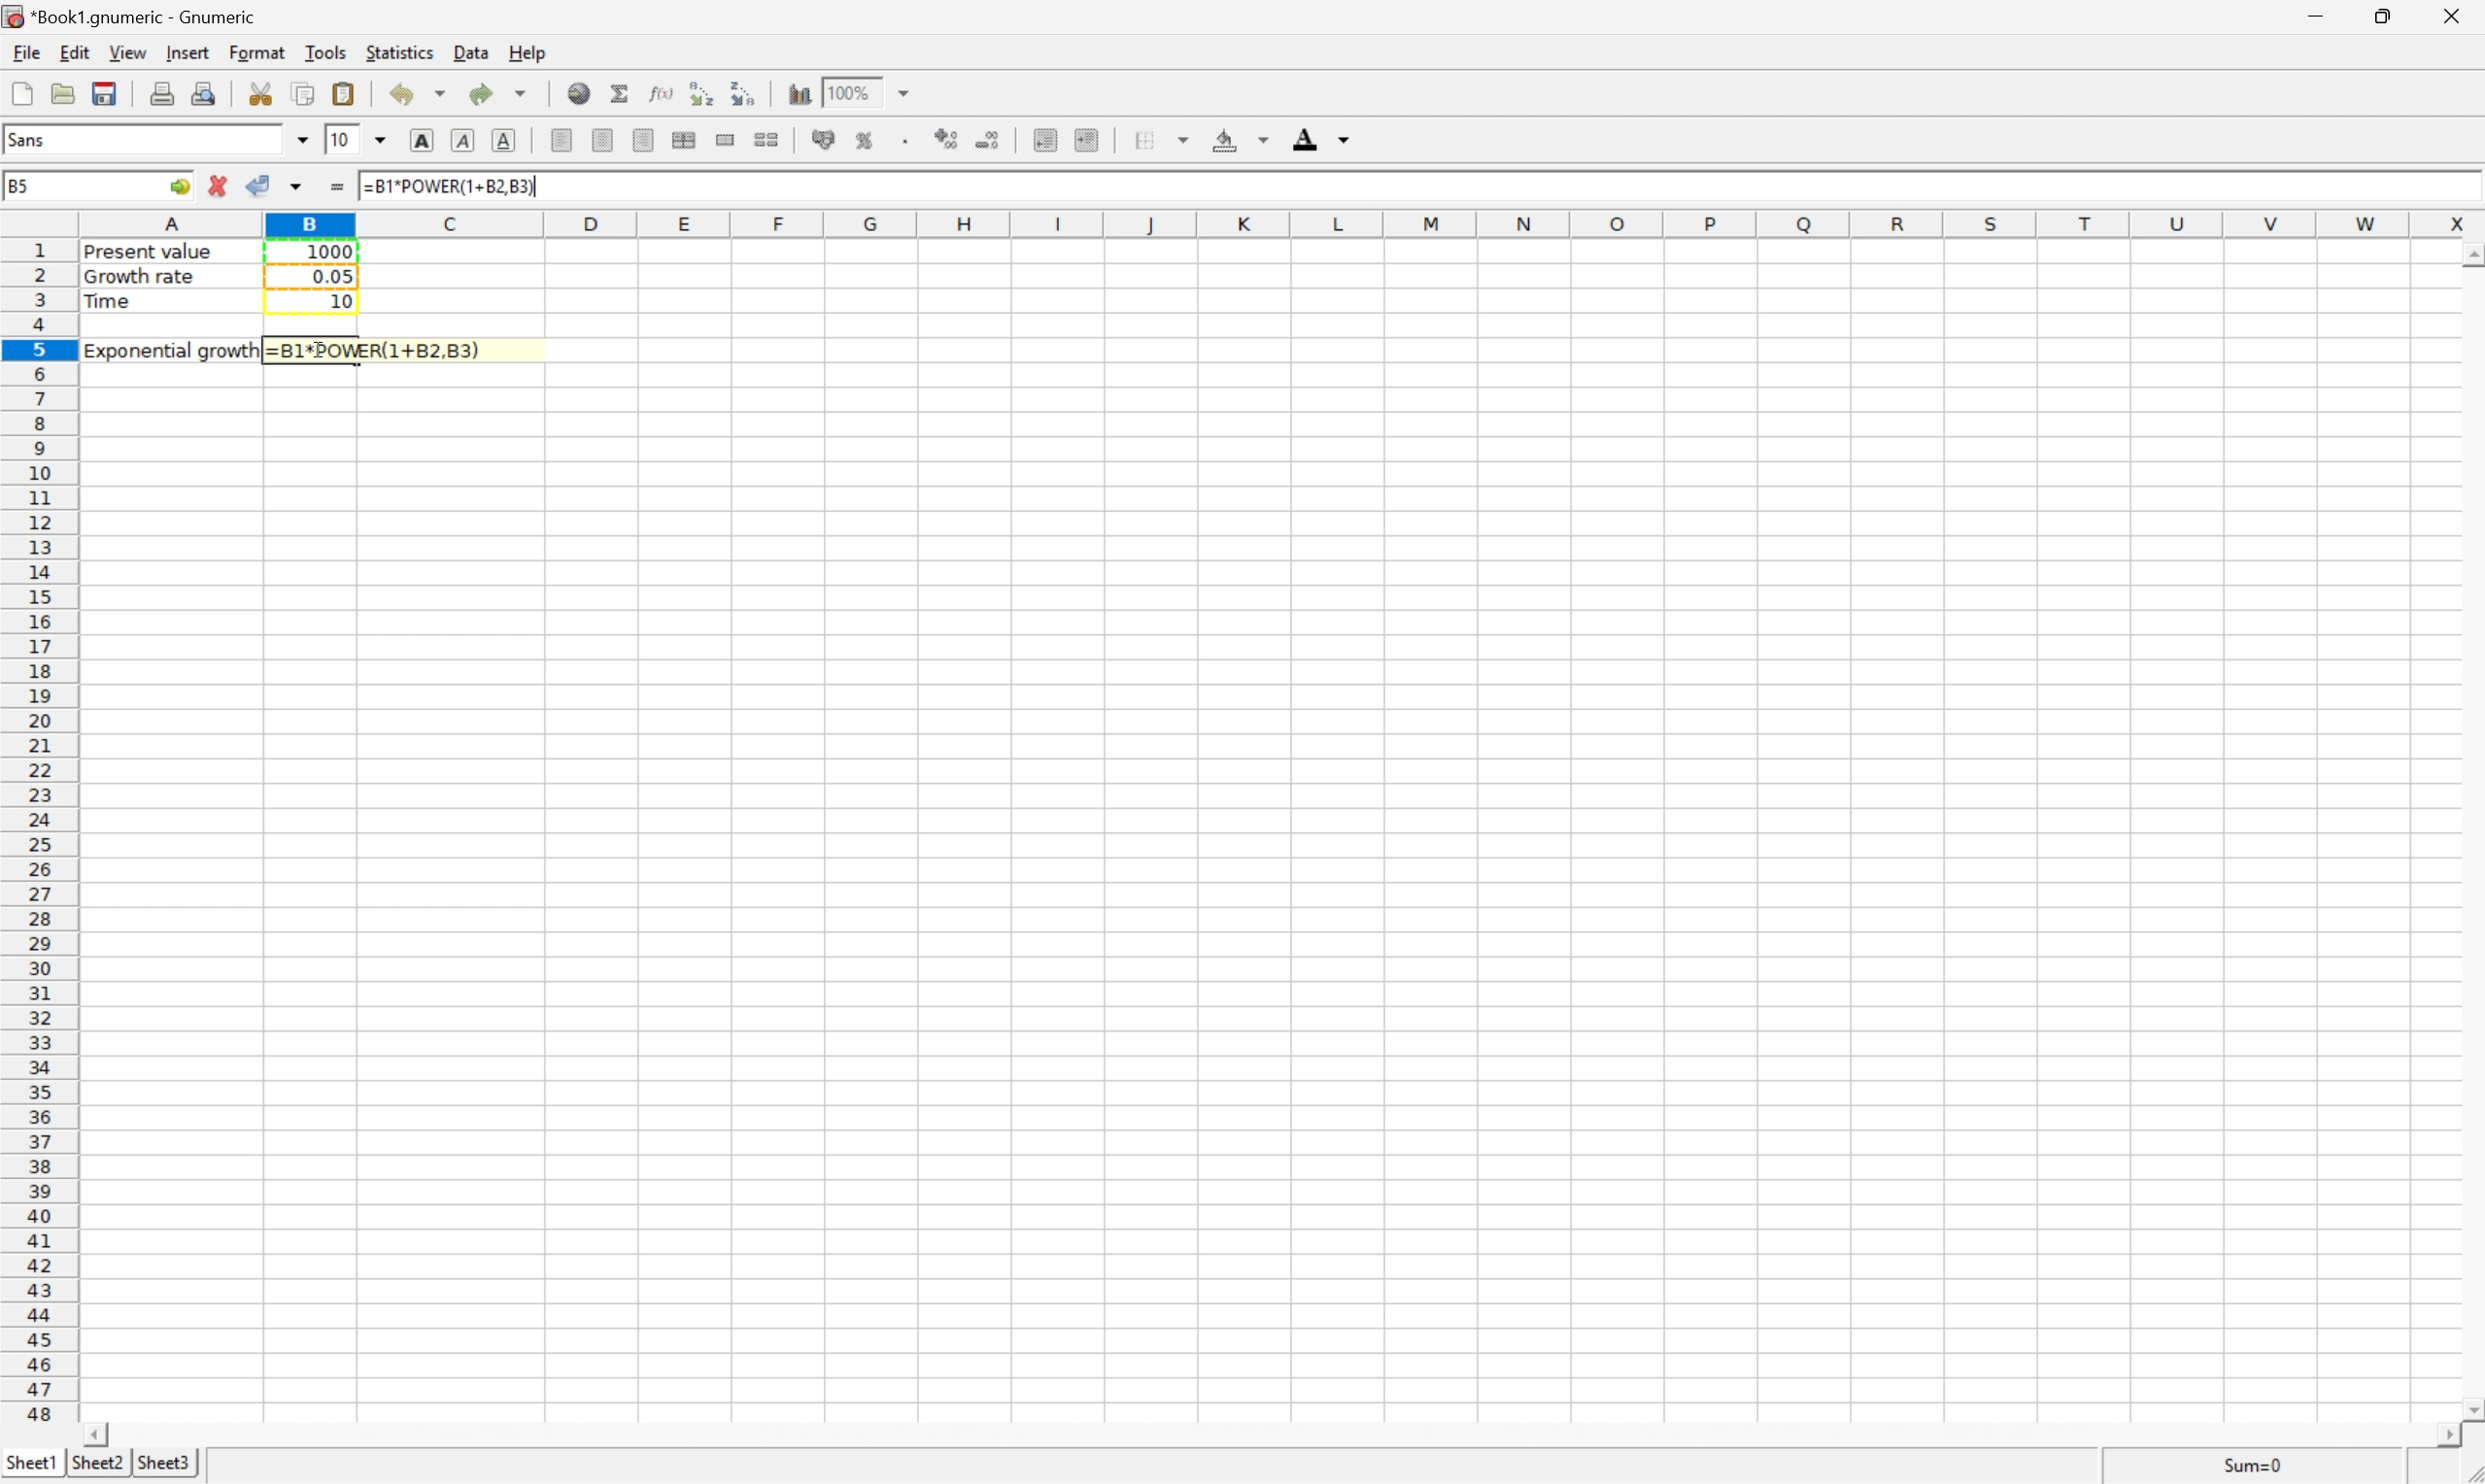 The image size is (2485, 1484). I want to click on Background, so click(1236, 139).